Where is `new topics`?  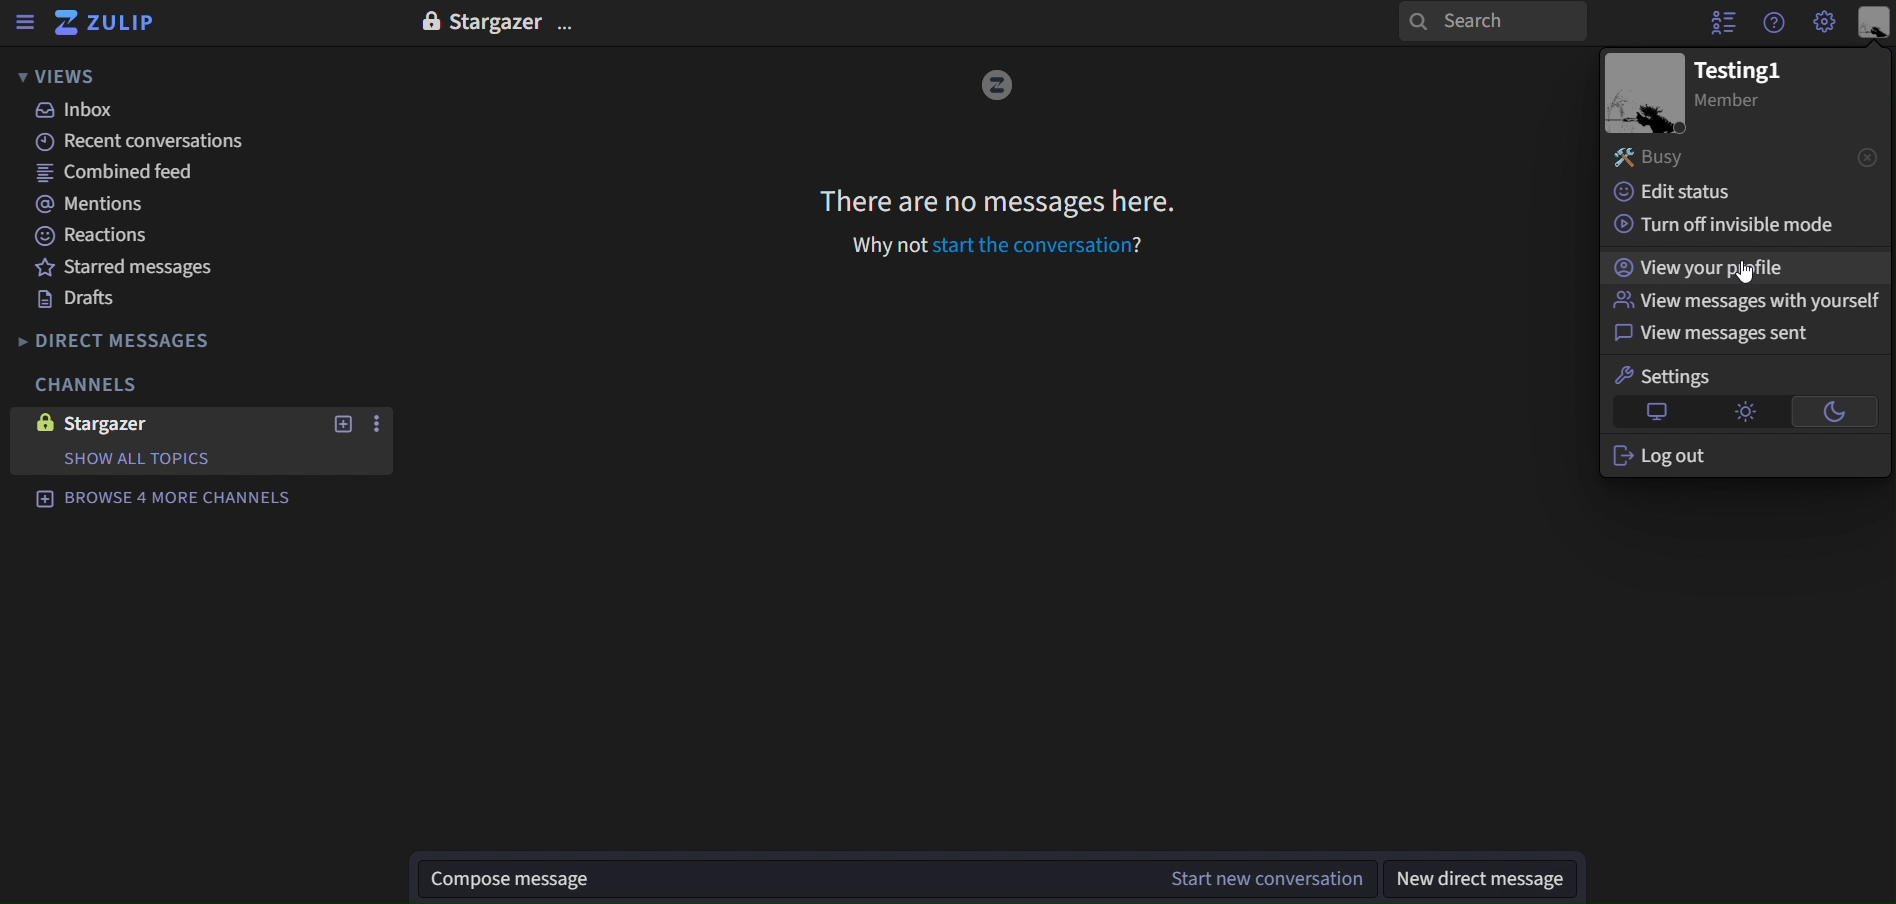 new topics is located at coordinates (342, 424).